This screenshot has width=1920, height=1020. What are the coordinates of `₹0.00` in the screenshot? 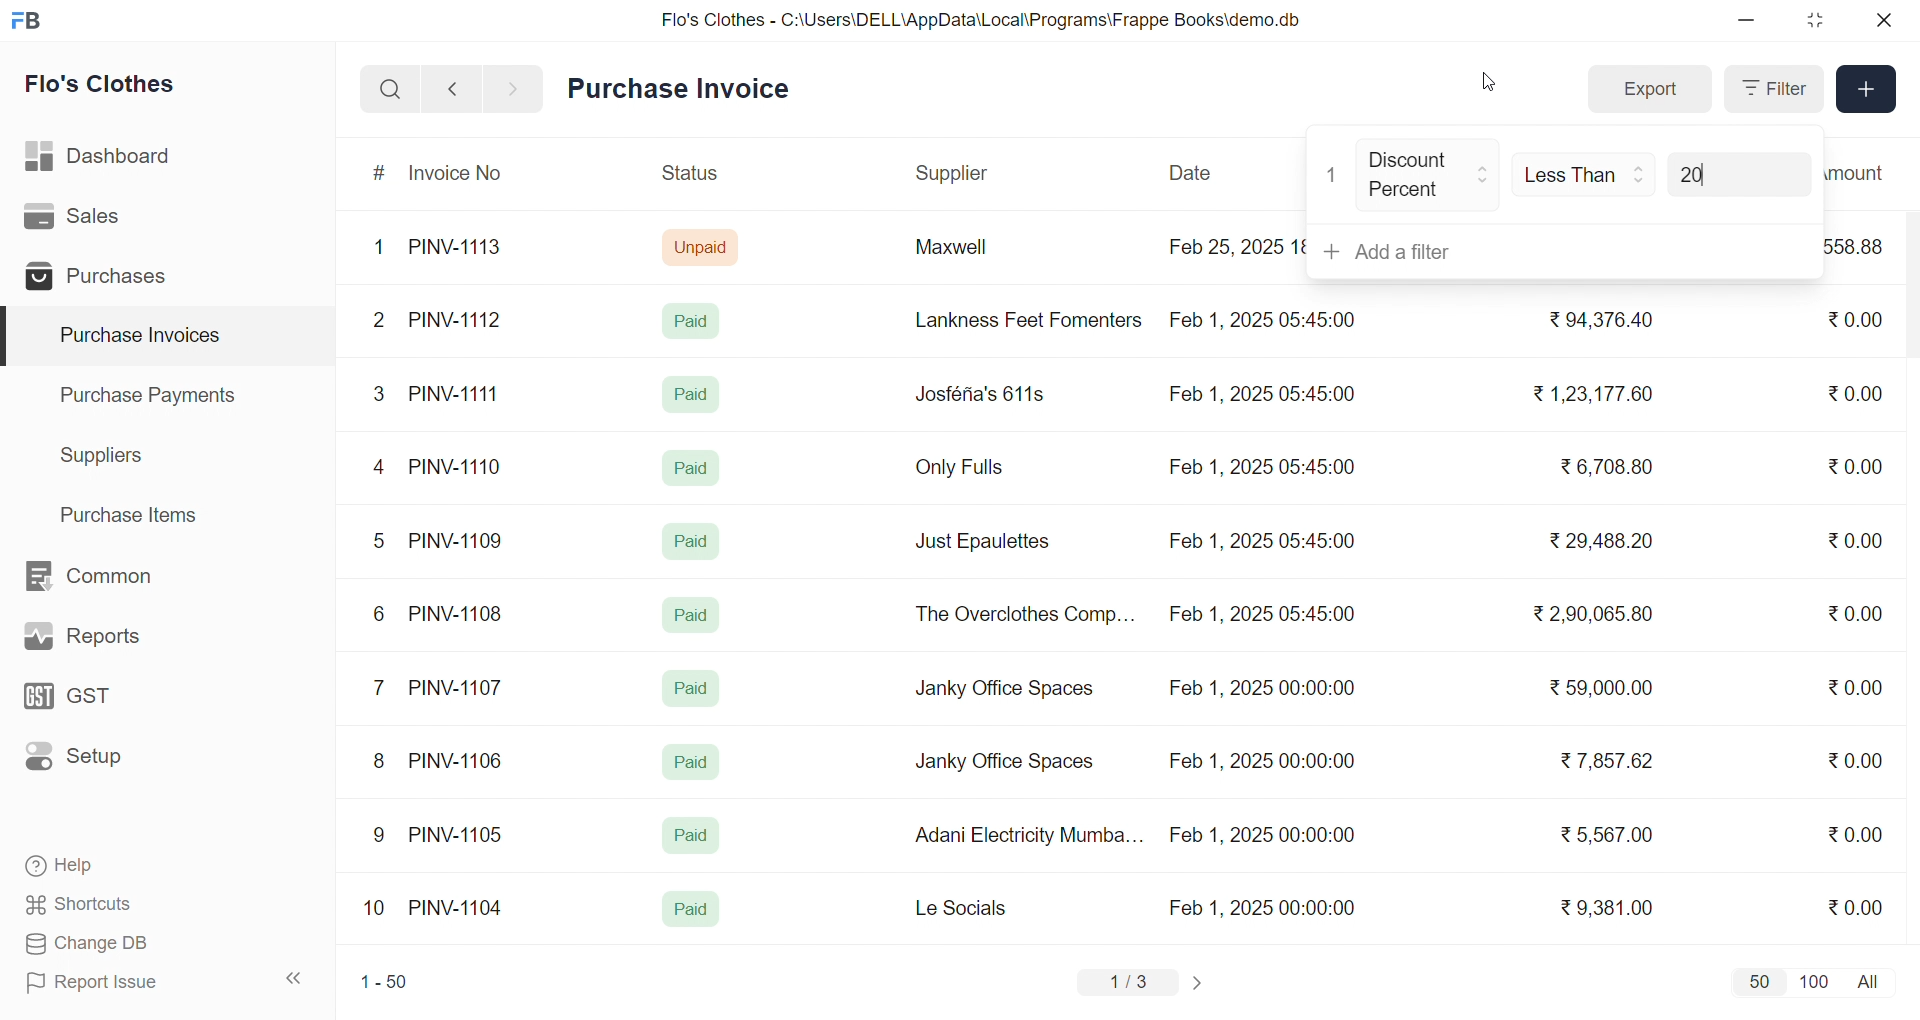 It's located at (1852, 321).